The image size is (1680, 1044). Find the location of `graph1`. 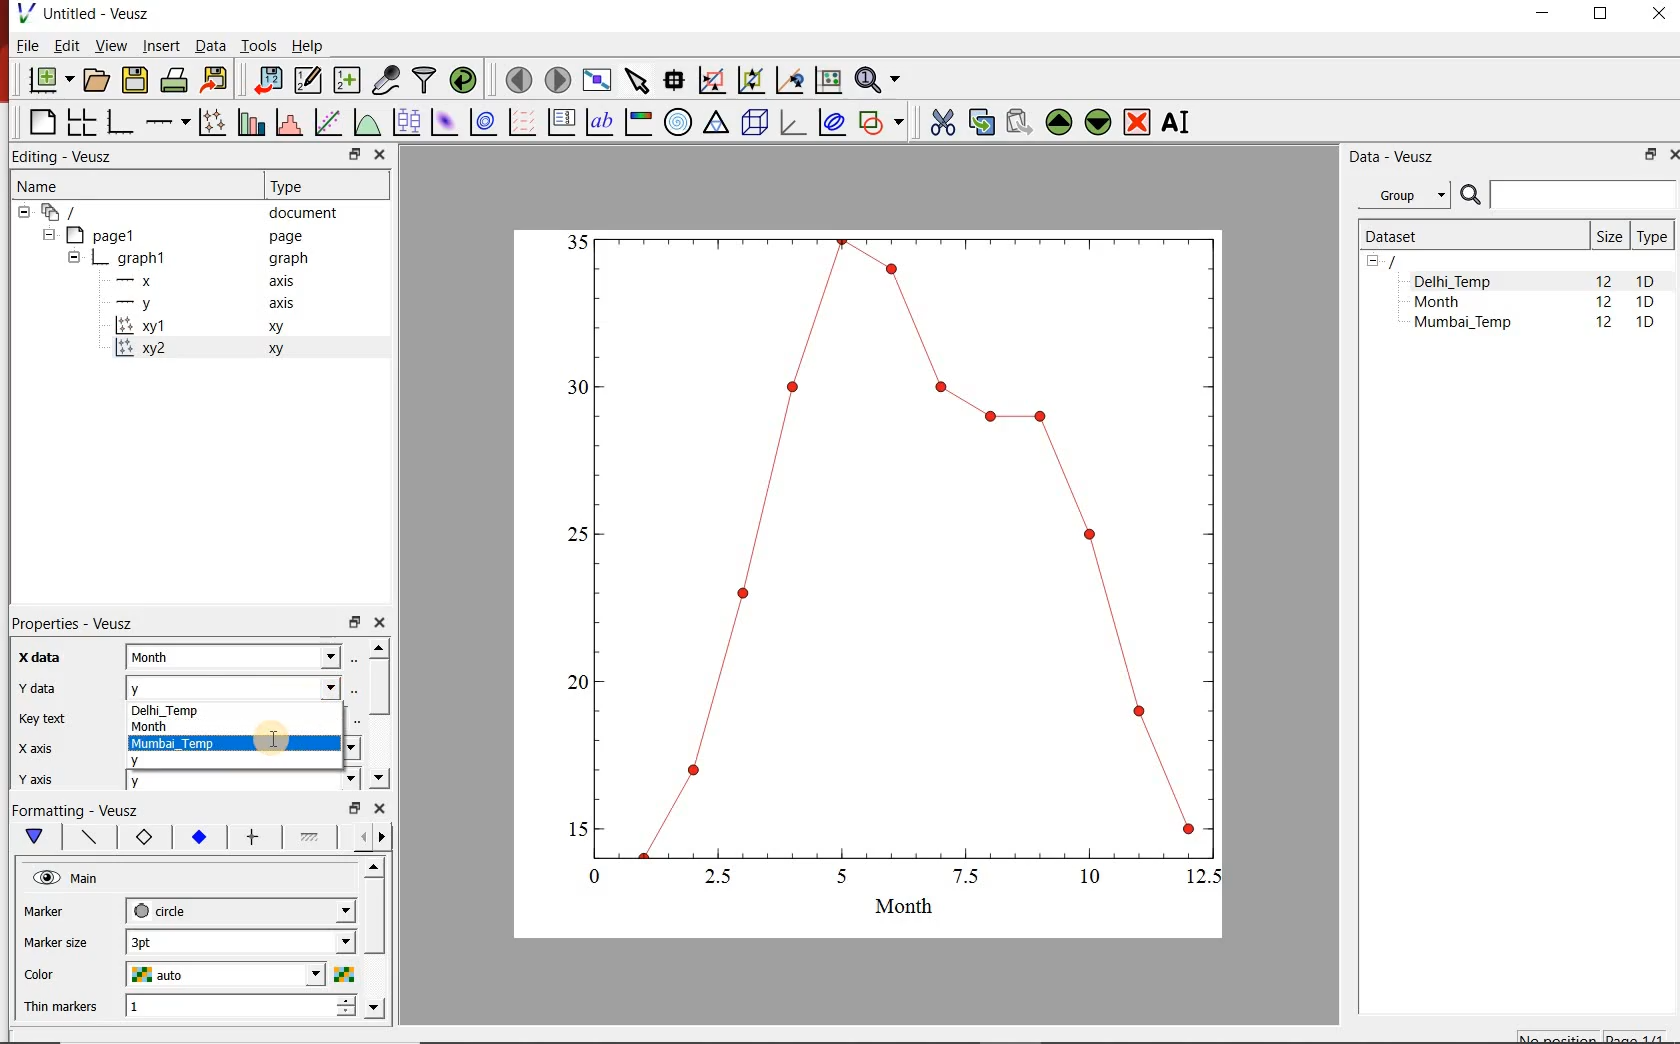

graph1 is located at coordinates (190, 258).